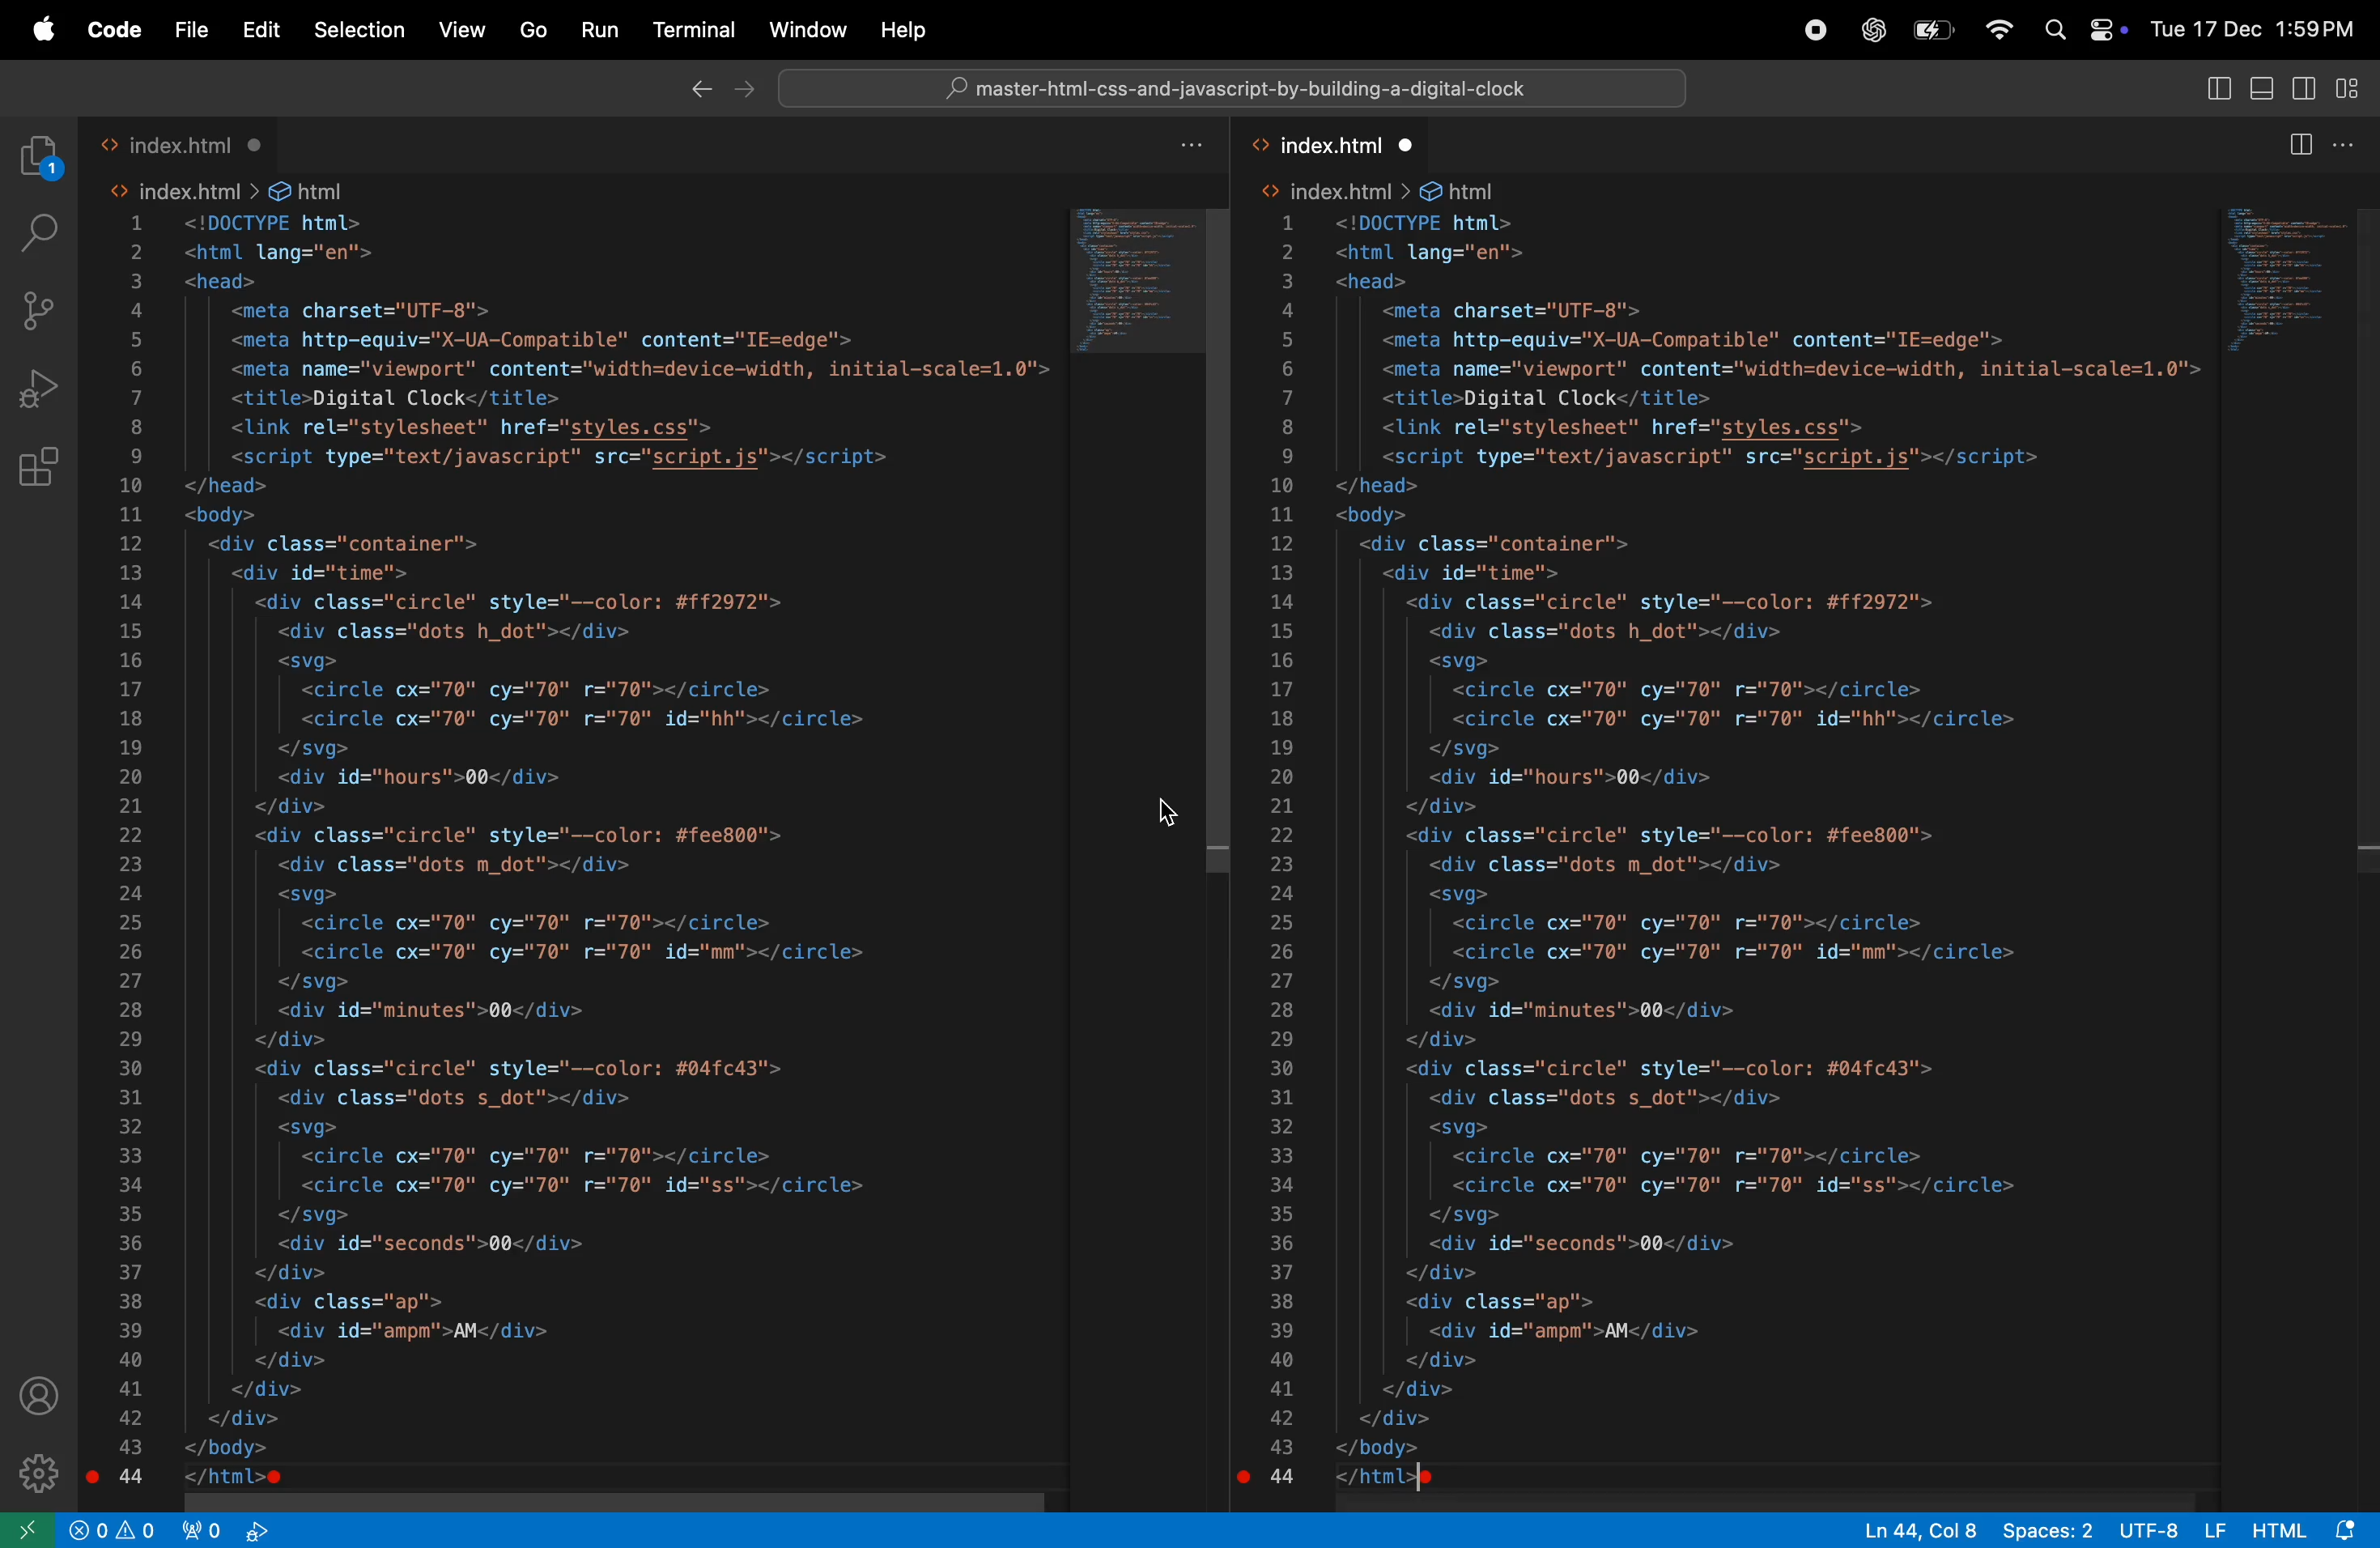 The width and height of the screenshot is (2380, 1548). Describe the element at coordinates (38, 230) in the screenshot. I see `search` at that location.